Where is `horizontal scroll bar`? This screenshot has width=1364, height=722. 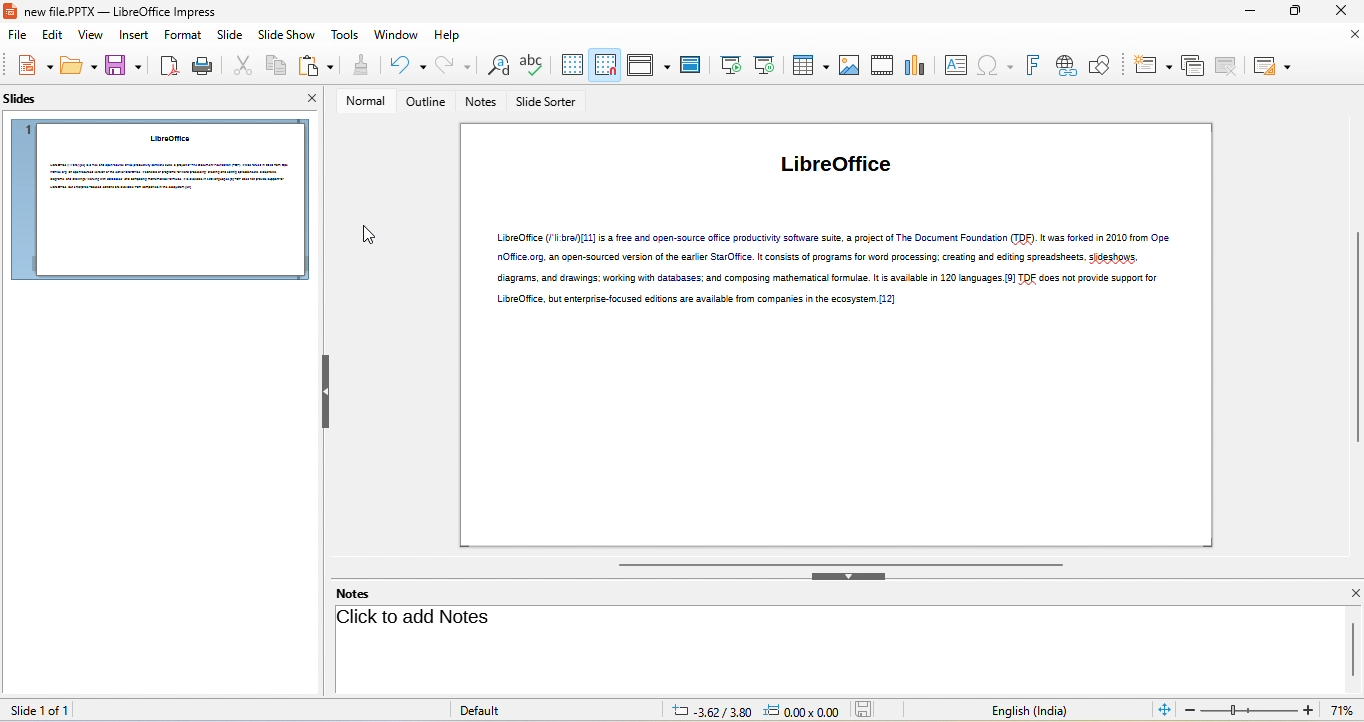
horizontal scroll bar is located at coordinates (838, 563).